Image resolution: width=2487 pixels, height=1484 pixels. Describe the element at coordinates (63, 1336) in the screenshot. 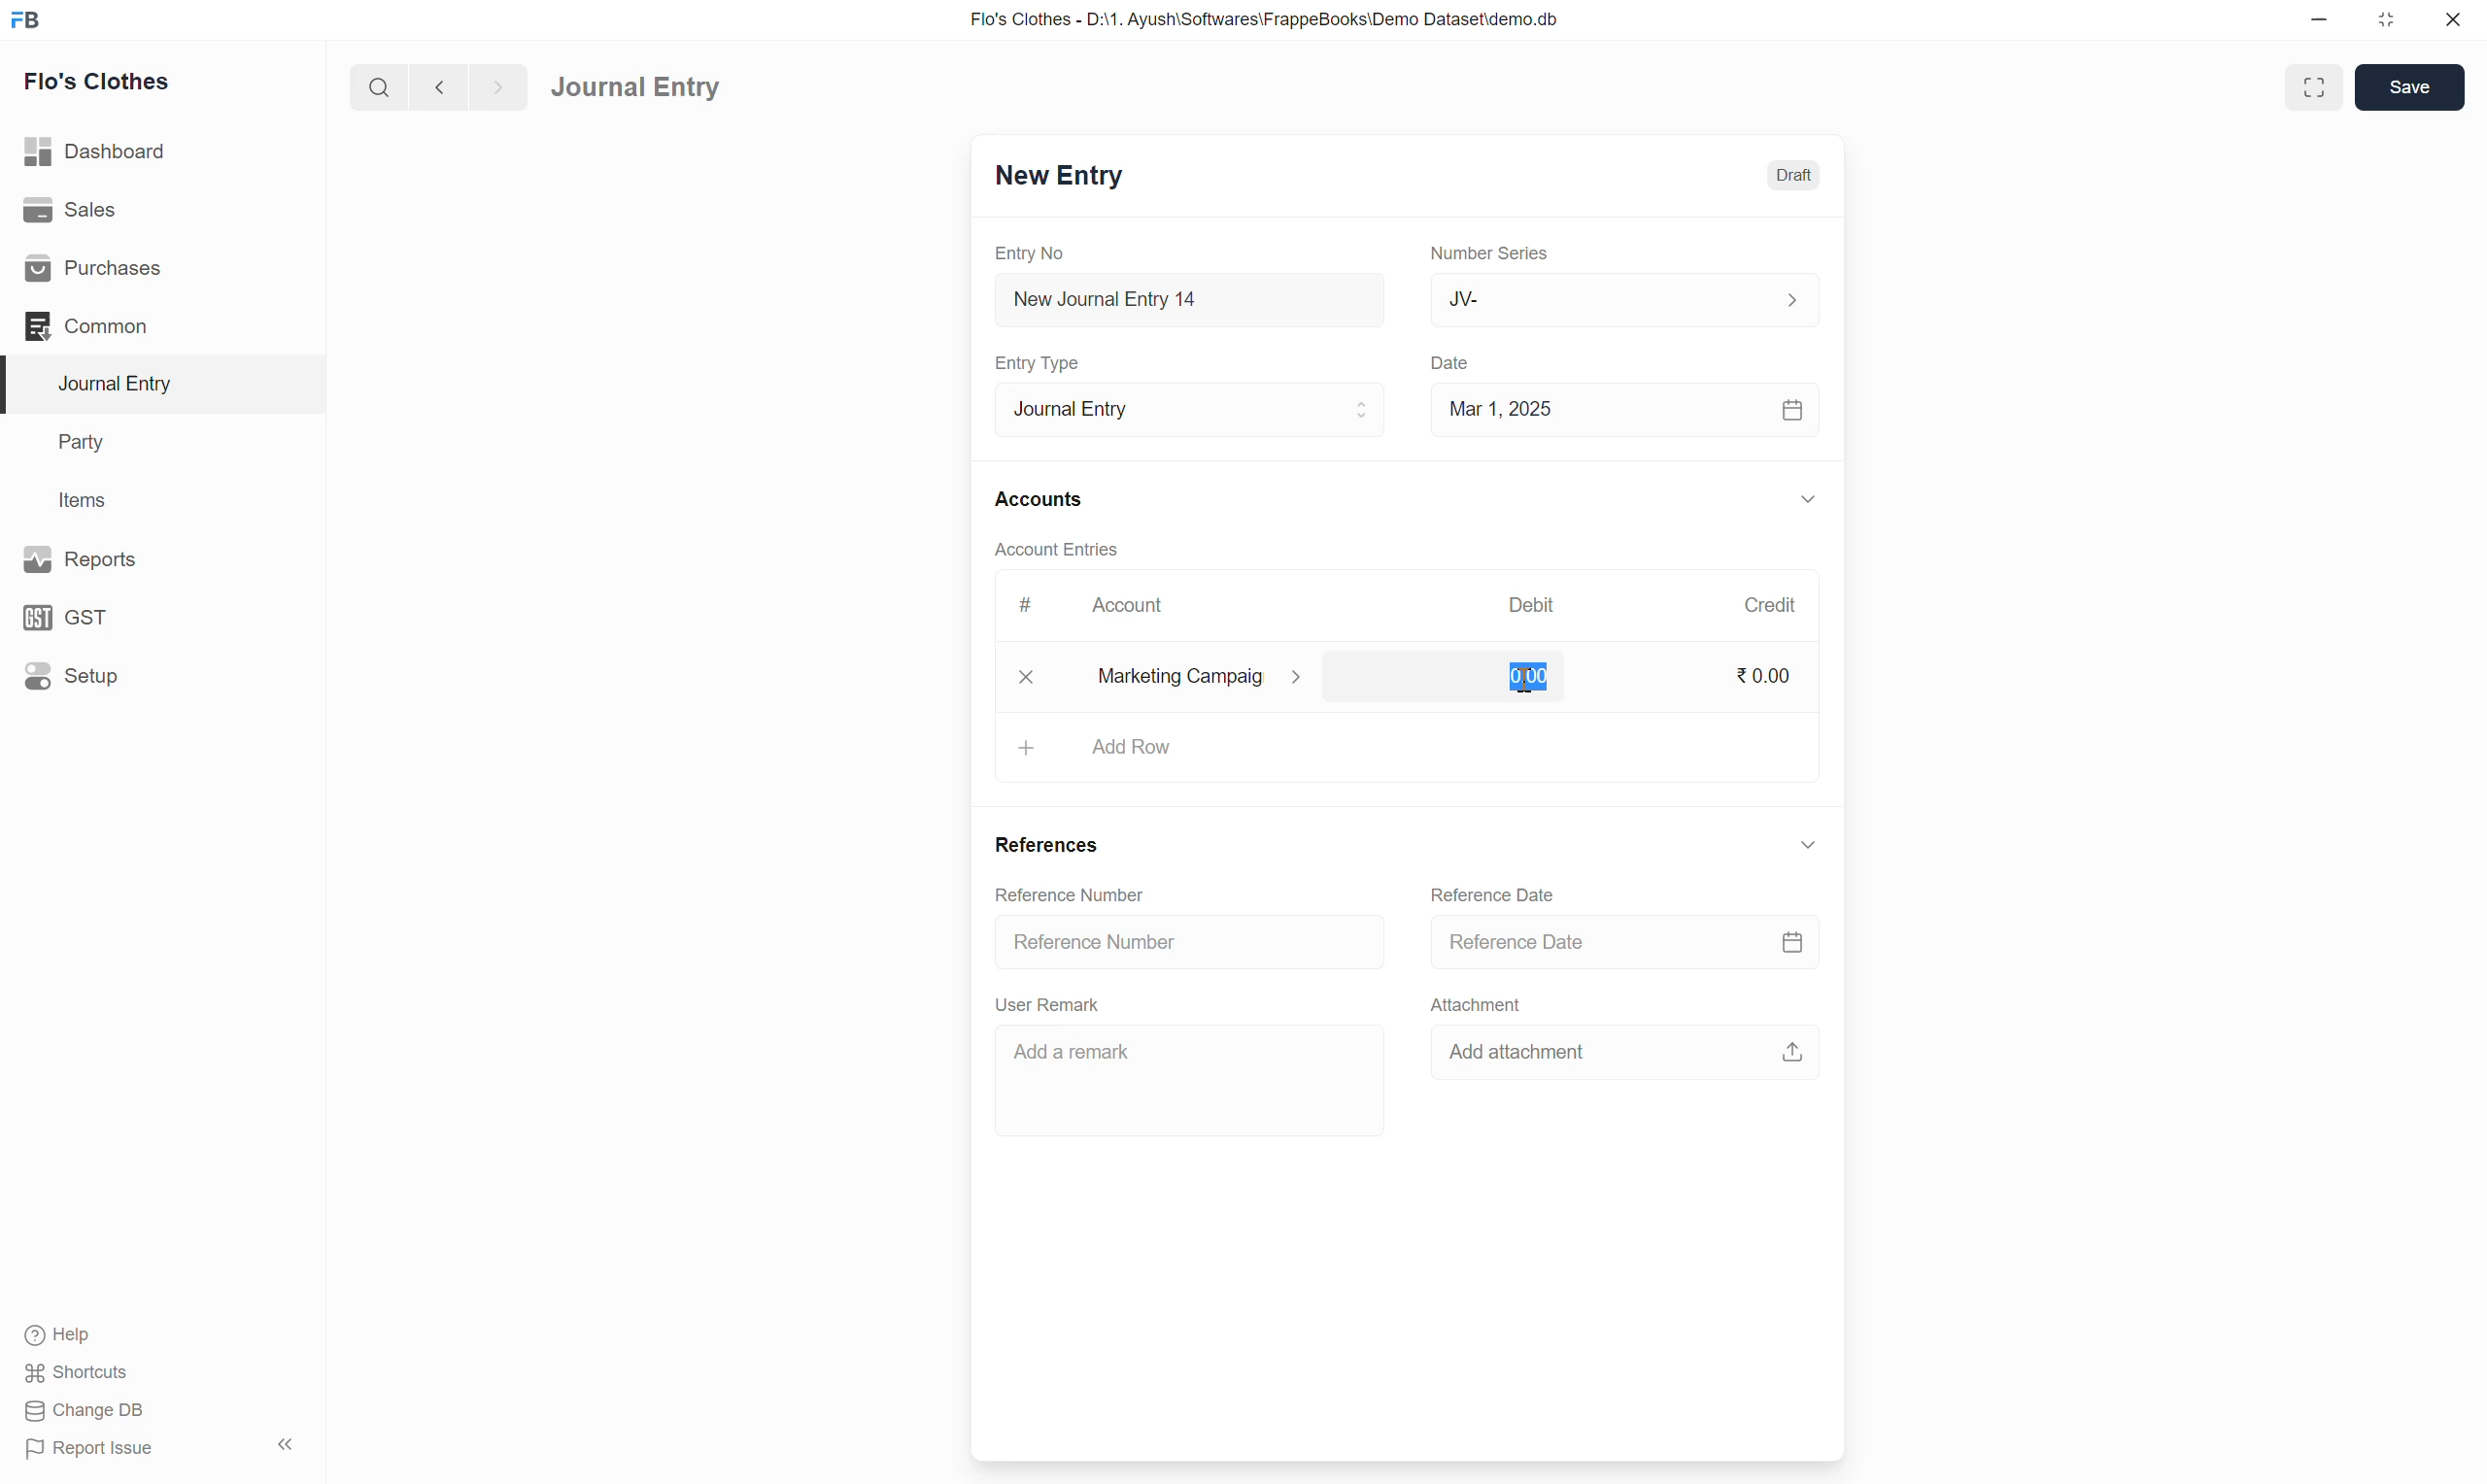

I see `Help` at that location.